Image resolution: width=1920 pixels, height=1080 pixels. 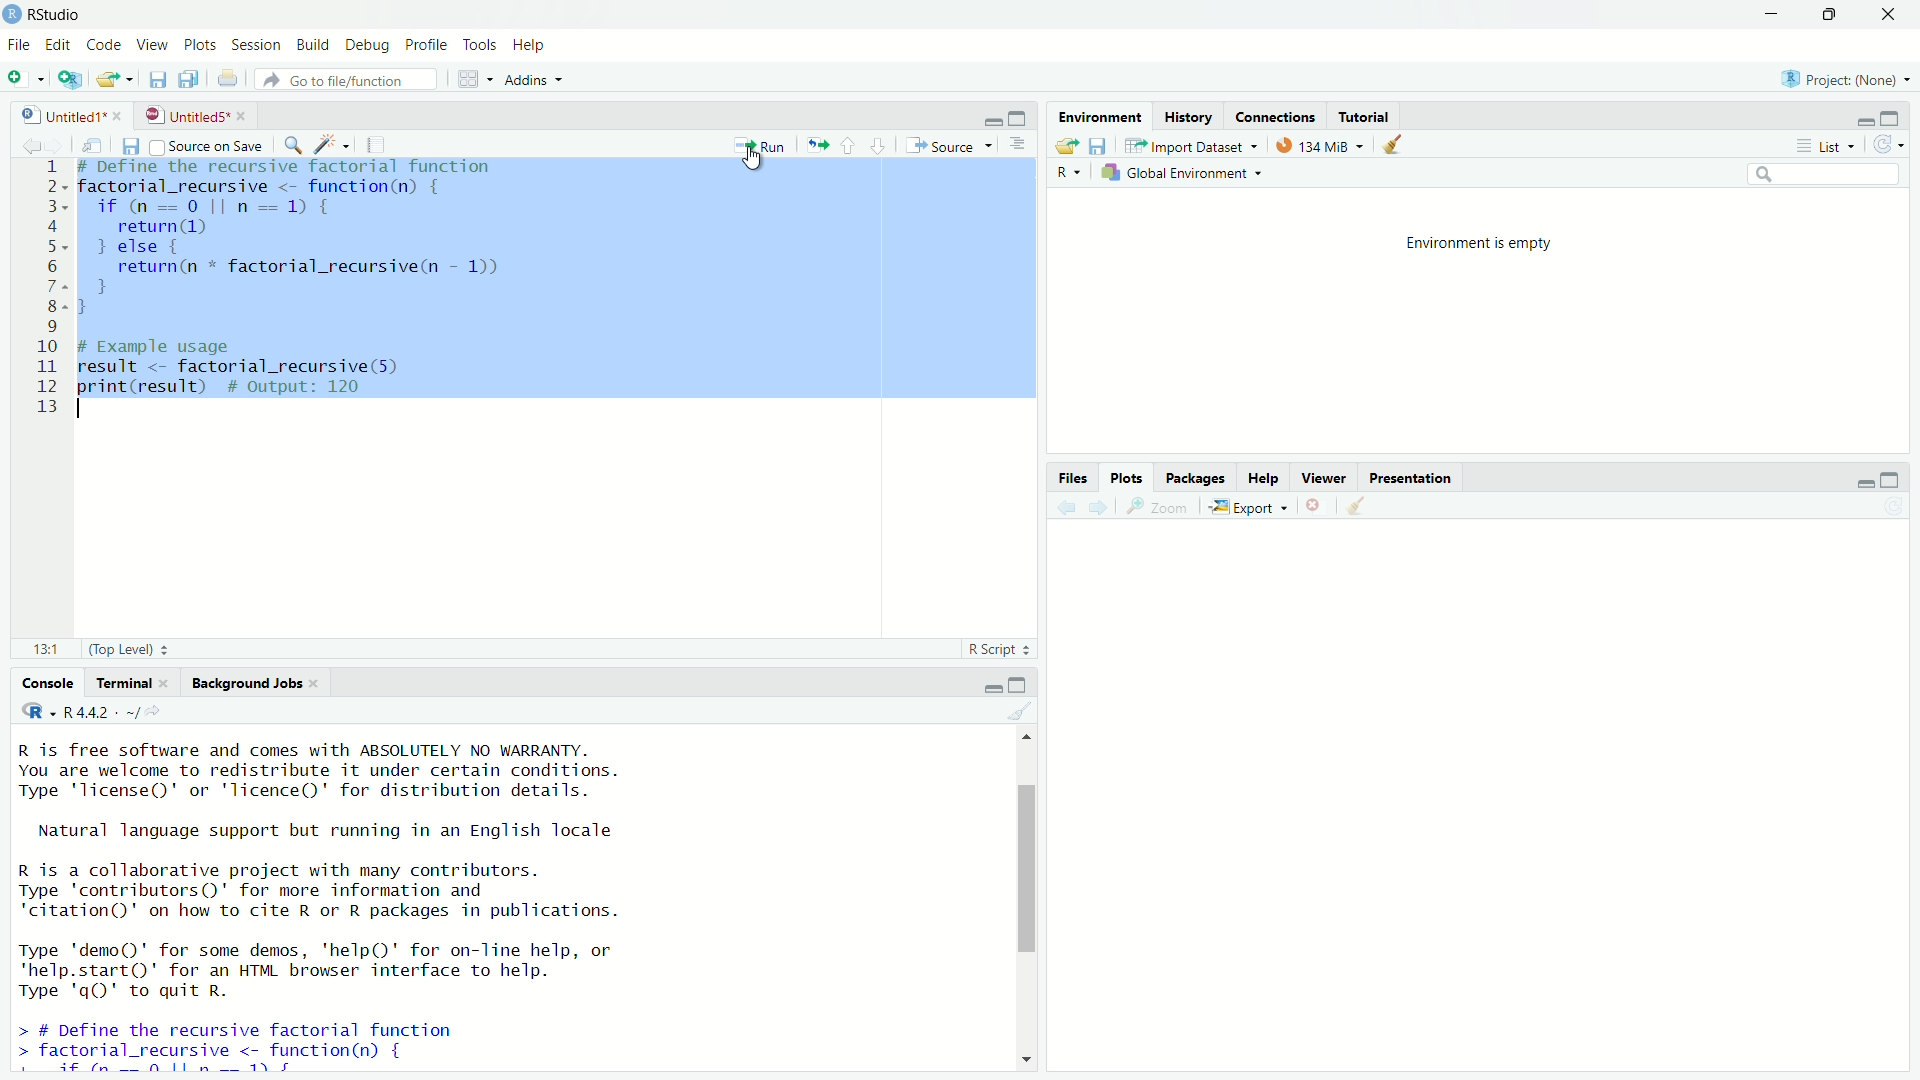 What do you see at coordinates (1161, 505) in the screenshot?
I see `Zoom` at bounding box center [1161, 505].